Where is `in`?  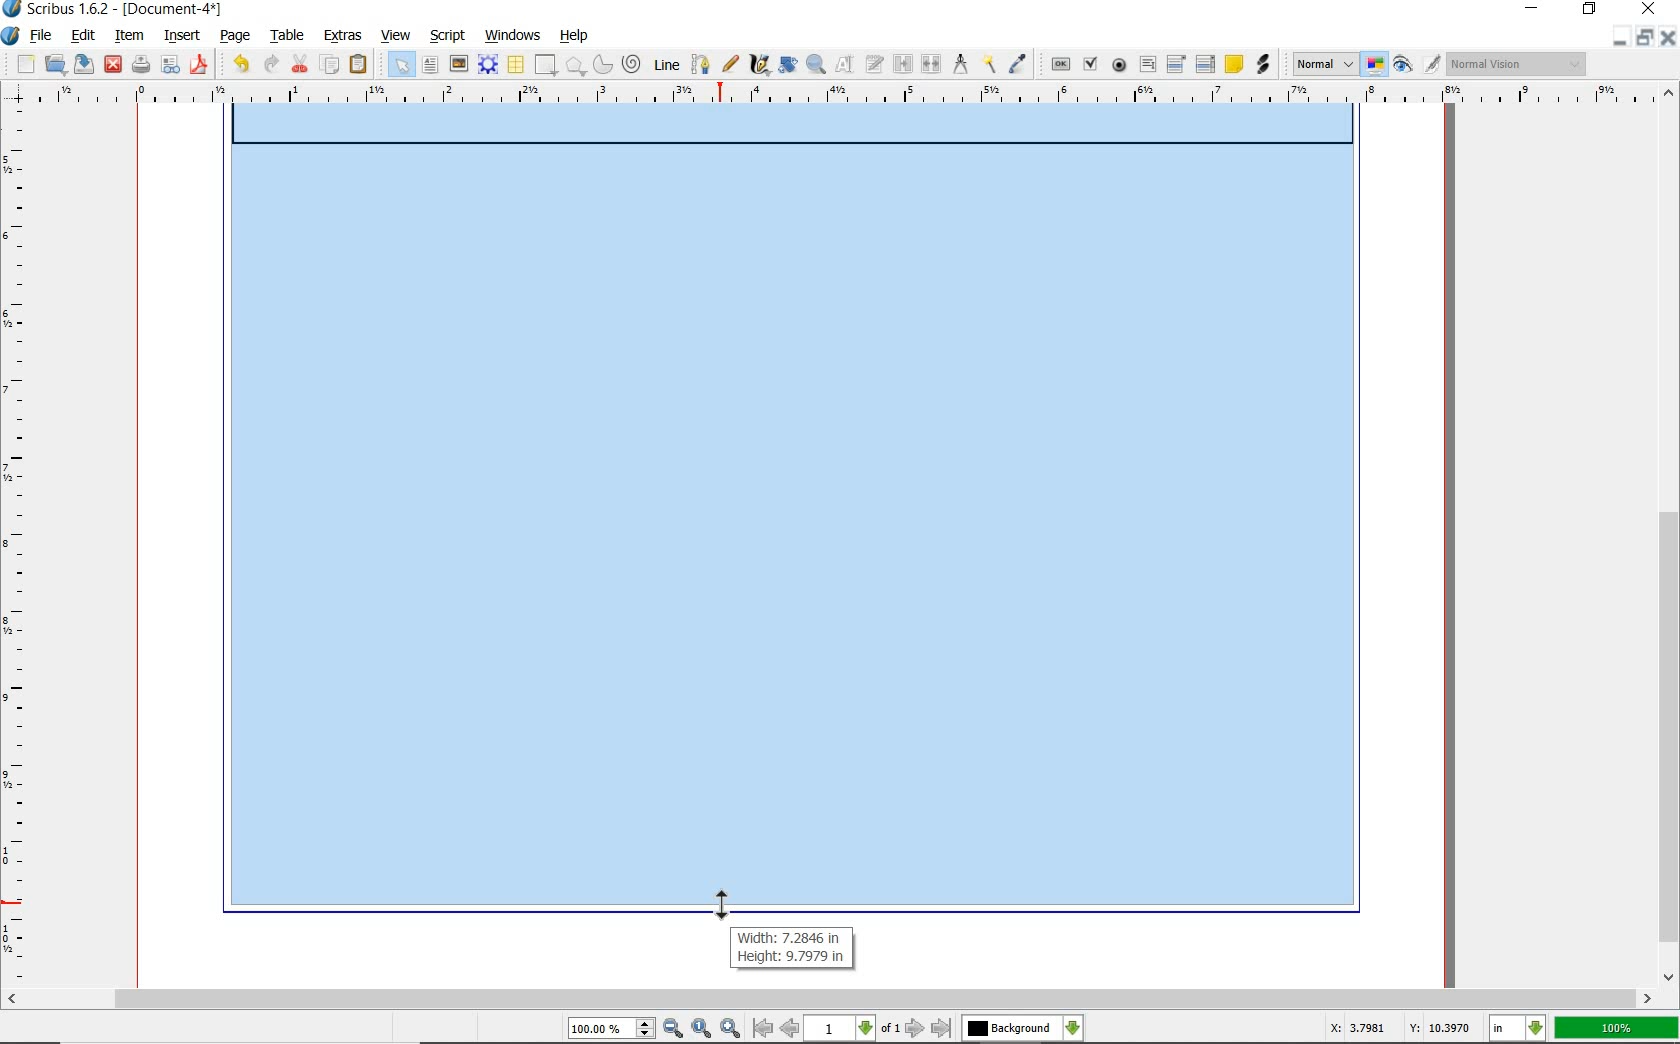
in is located at coordinates (1518, 1028).